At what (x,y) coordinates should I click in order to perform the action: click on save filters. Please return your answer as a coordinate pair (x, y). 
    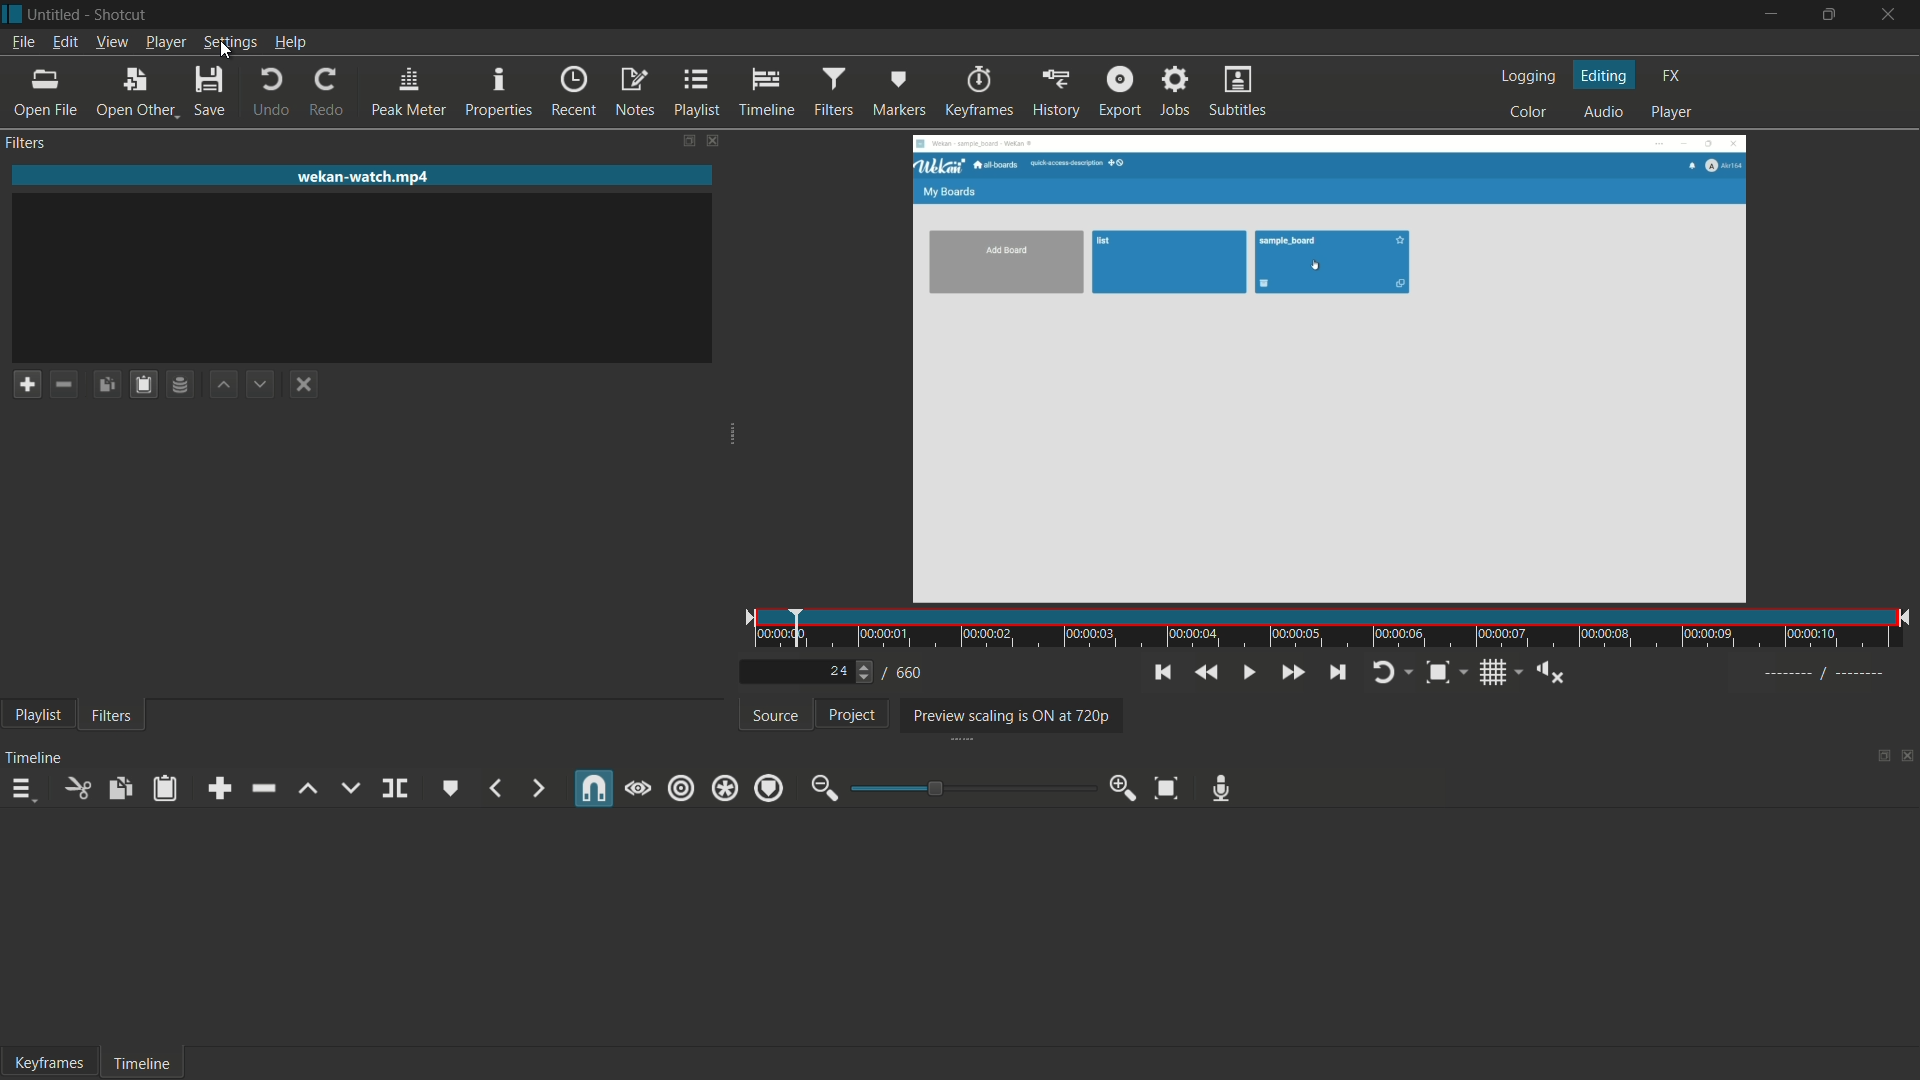
    Looking at the image, I should click on (139, 386).